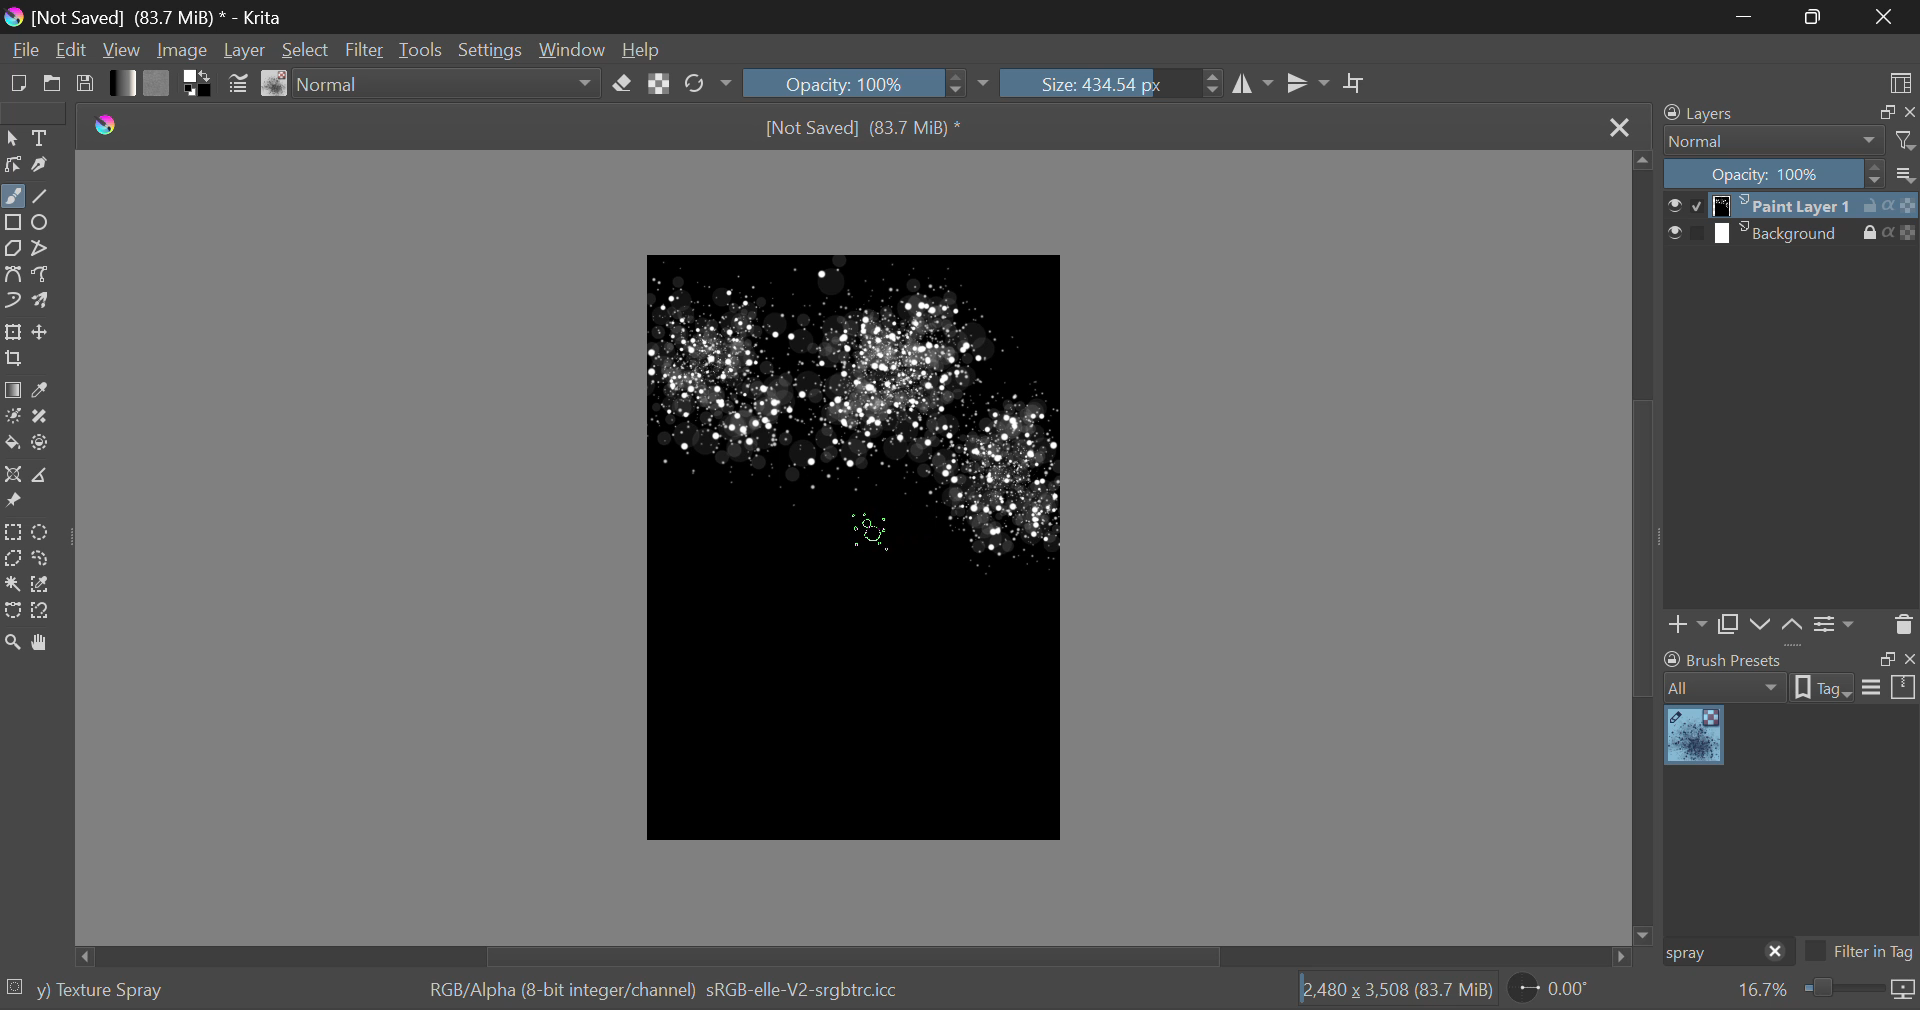 The width and height of the screenshot is (1920, 1010). What do you see at coordinates (38, 476) in the screenshot?
I see `Measurements` at bounding box center [38, 476].